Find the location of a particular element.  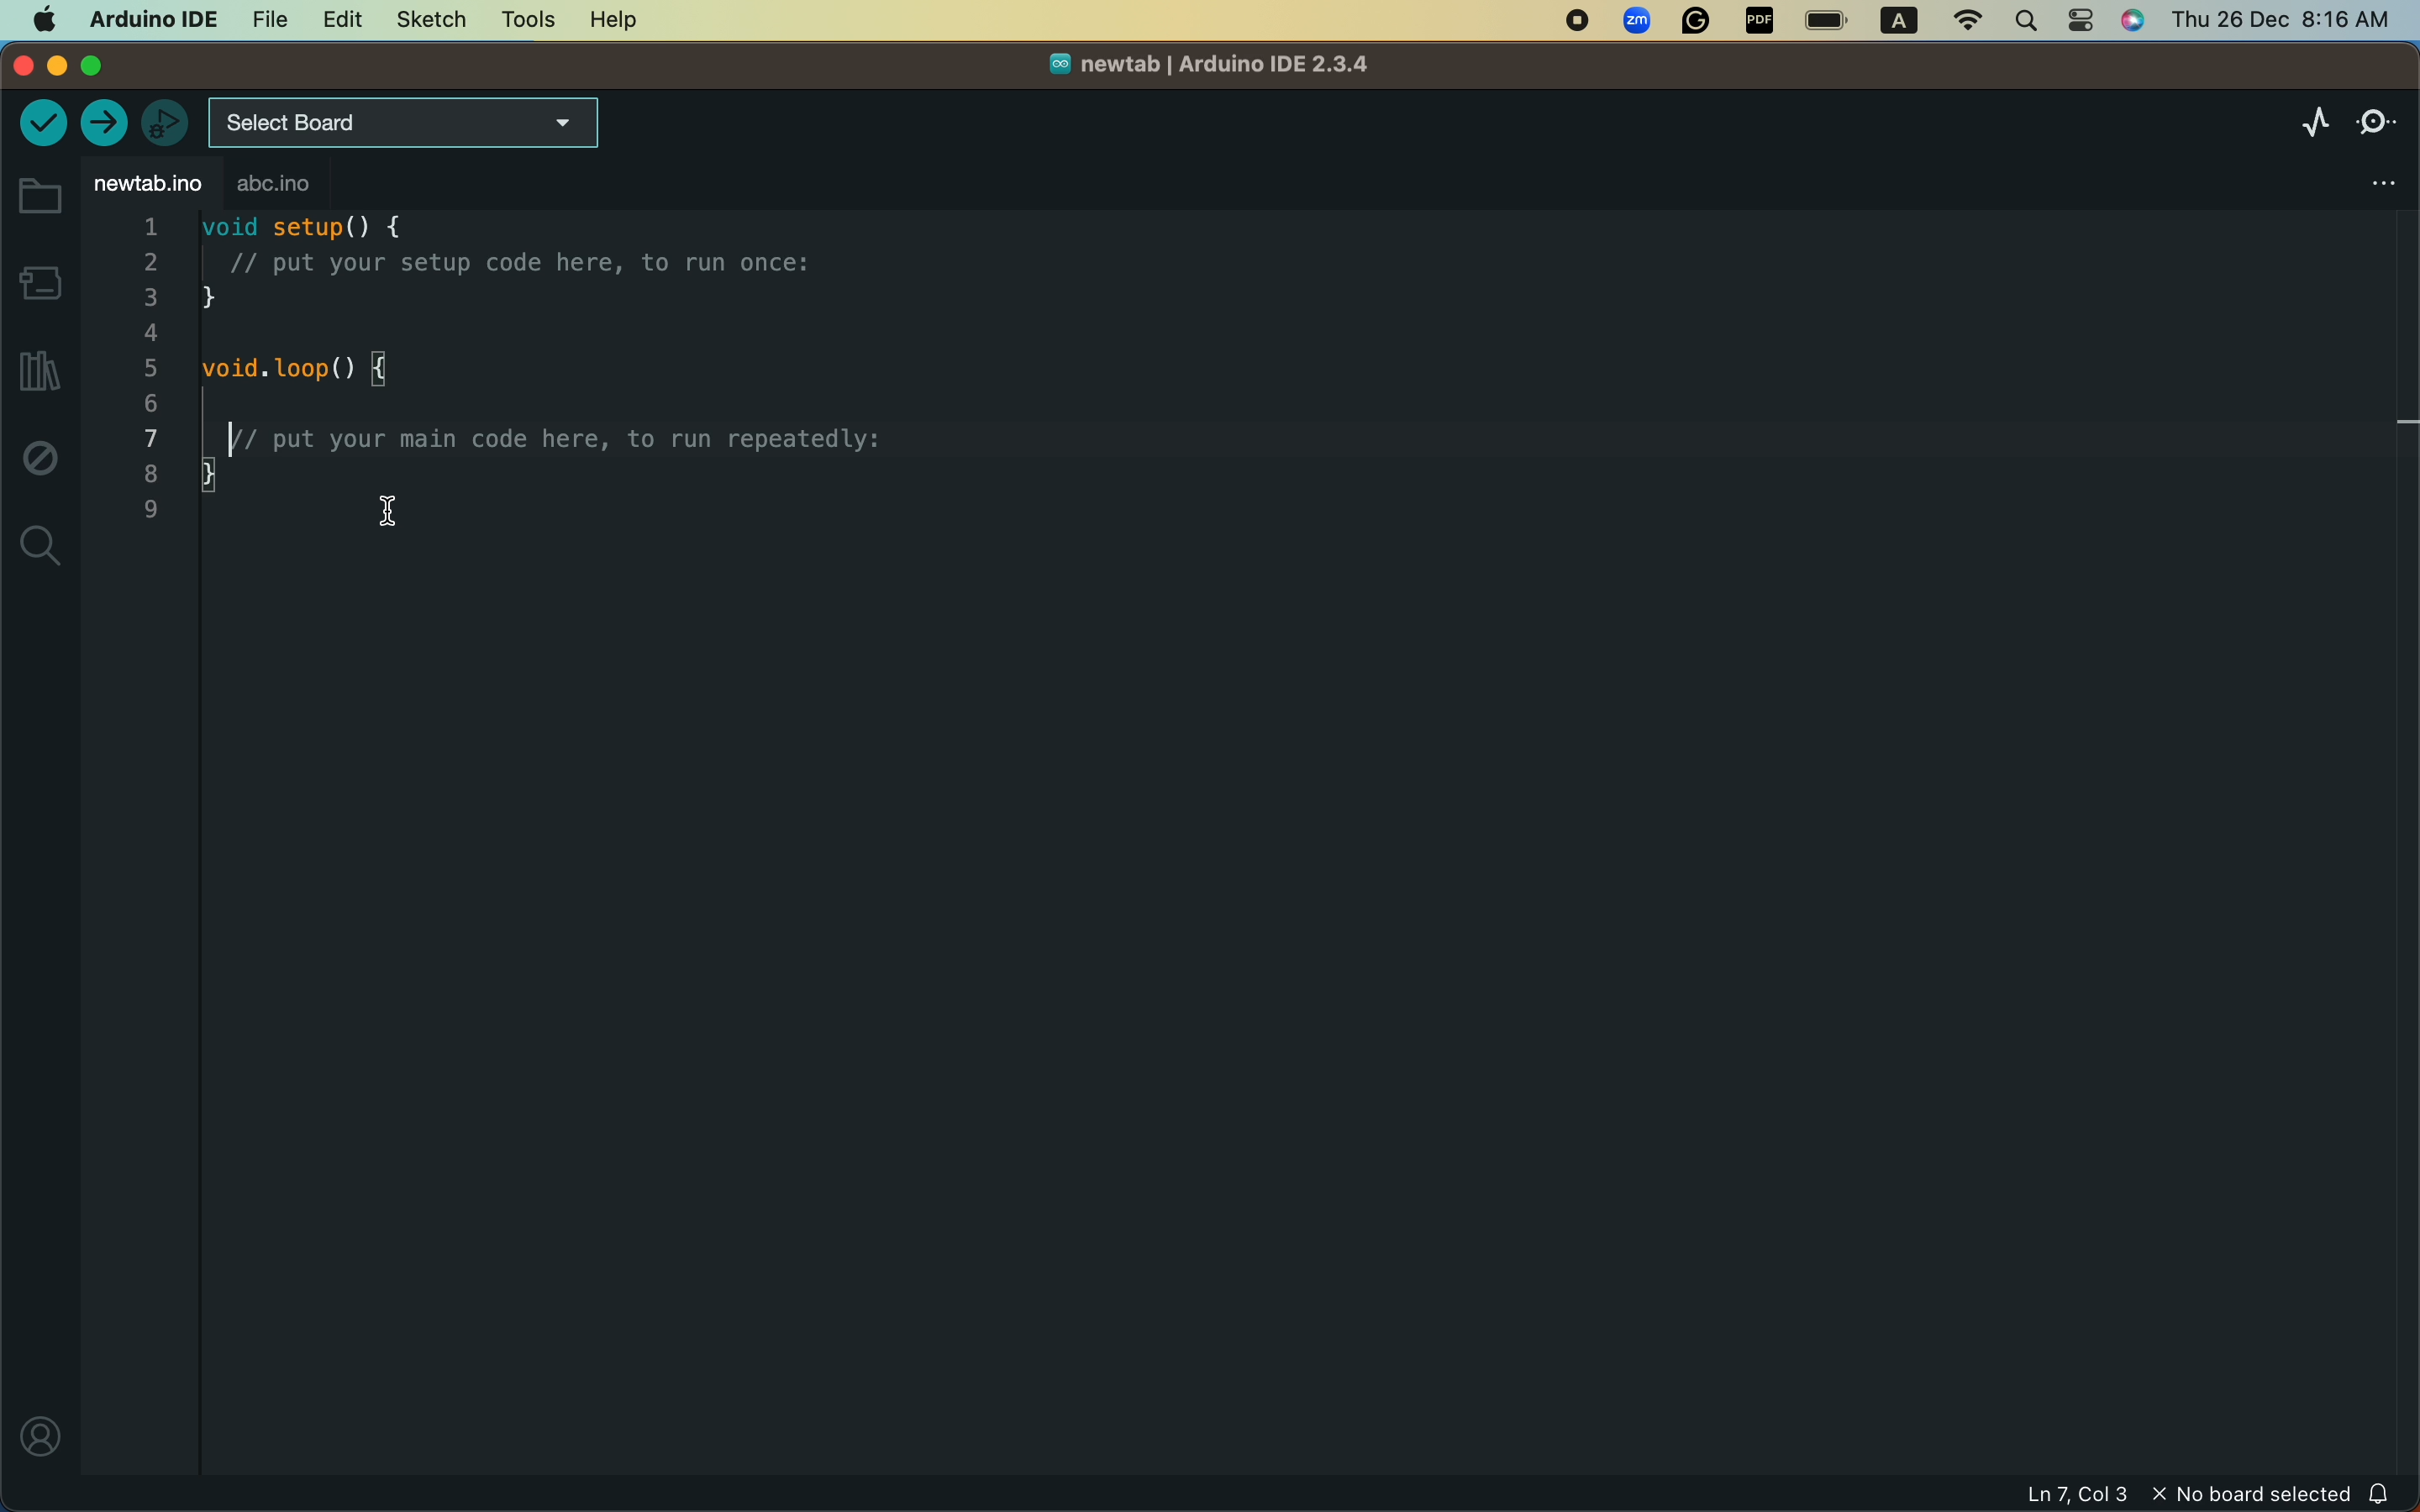

 is located at coordinates (1698, 23).